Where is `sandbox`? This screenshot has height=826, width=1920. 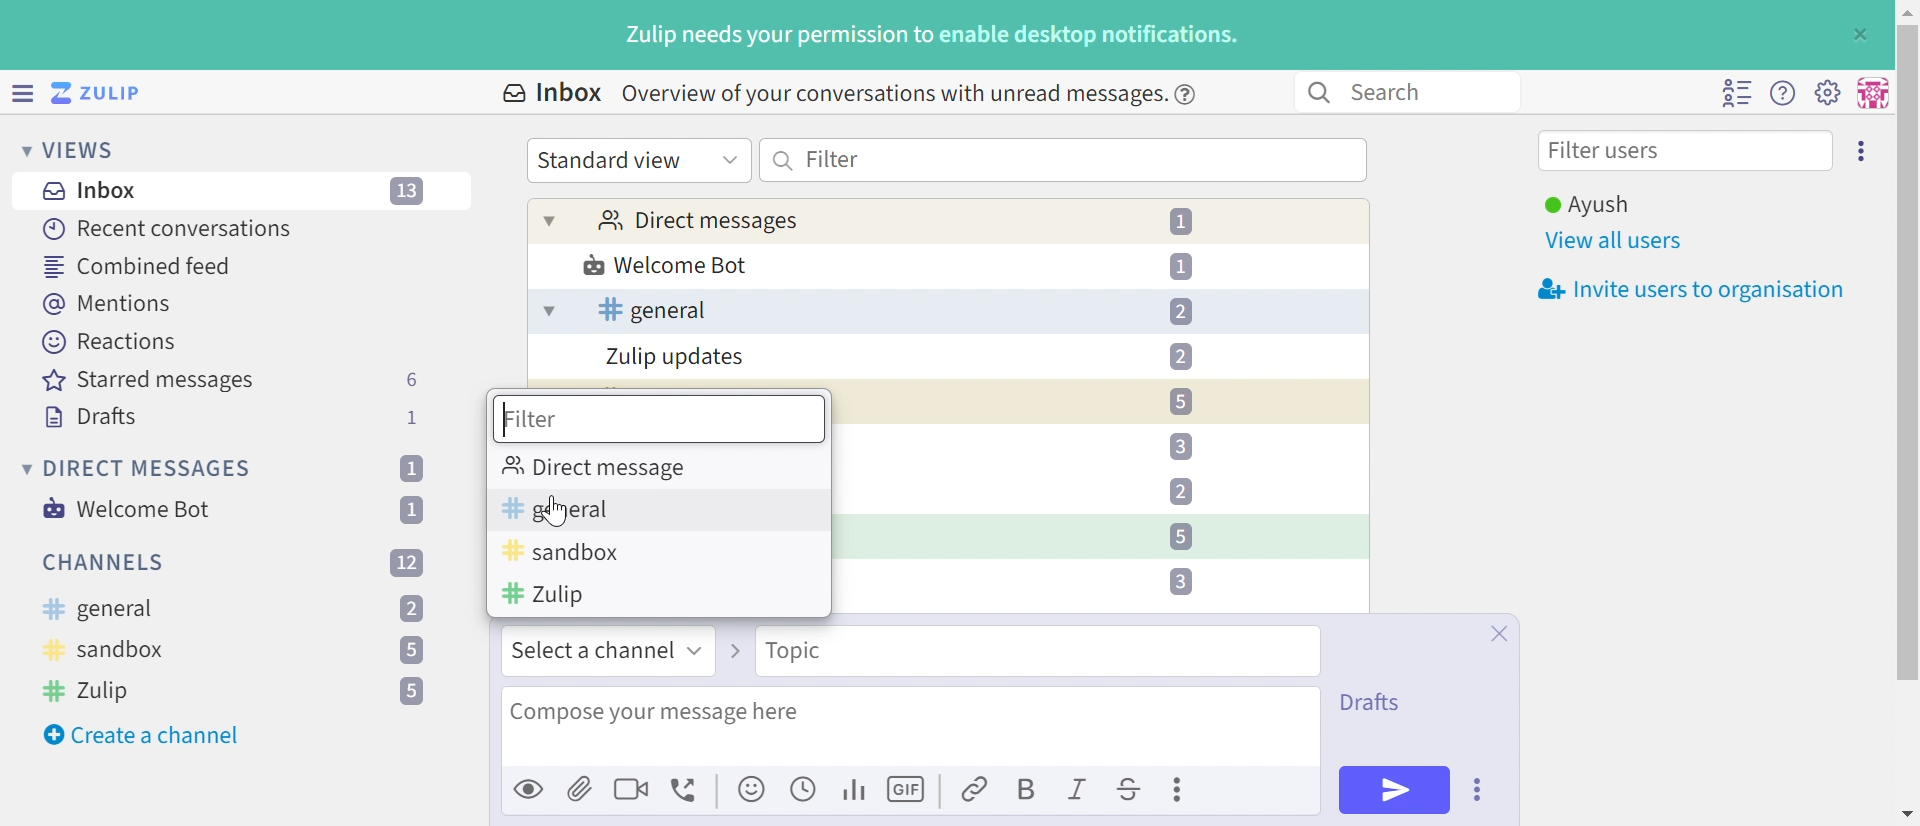
sandbox is located at coordinates (562, 553).